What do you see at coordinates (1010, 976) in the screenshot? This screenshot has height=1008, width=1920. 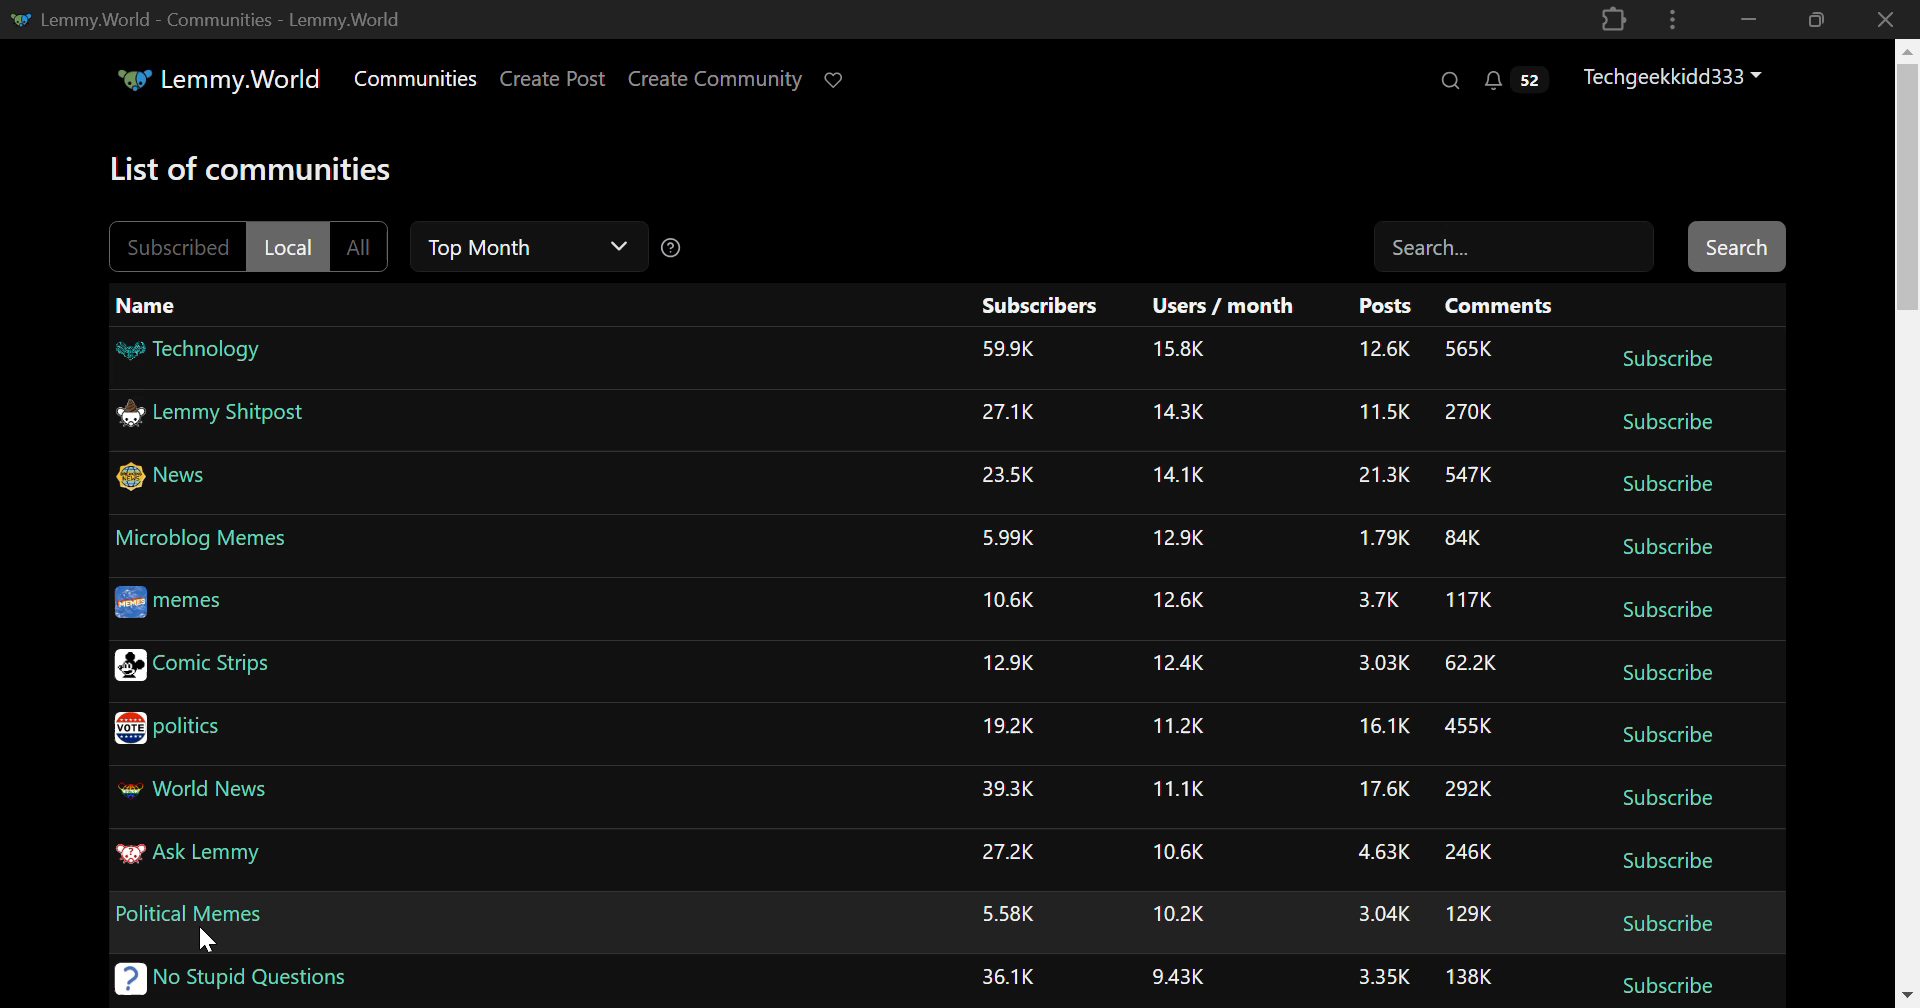 I see `Amount` at bounding box center [1010, 976].